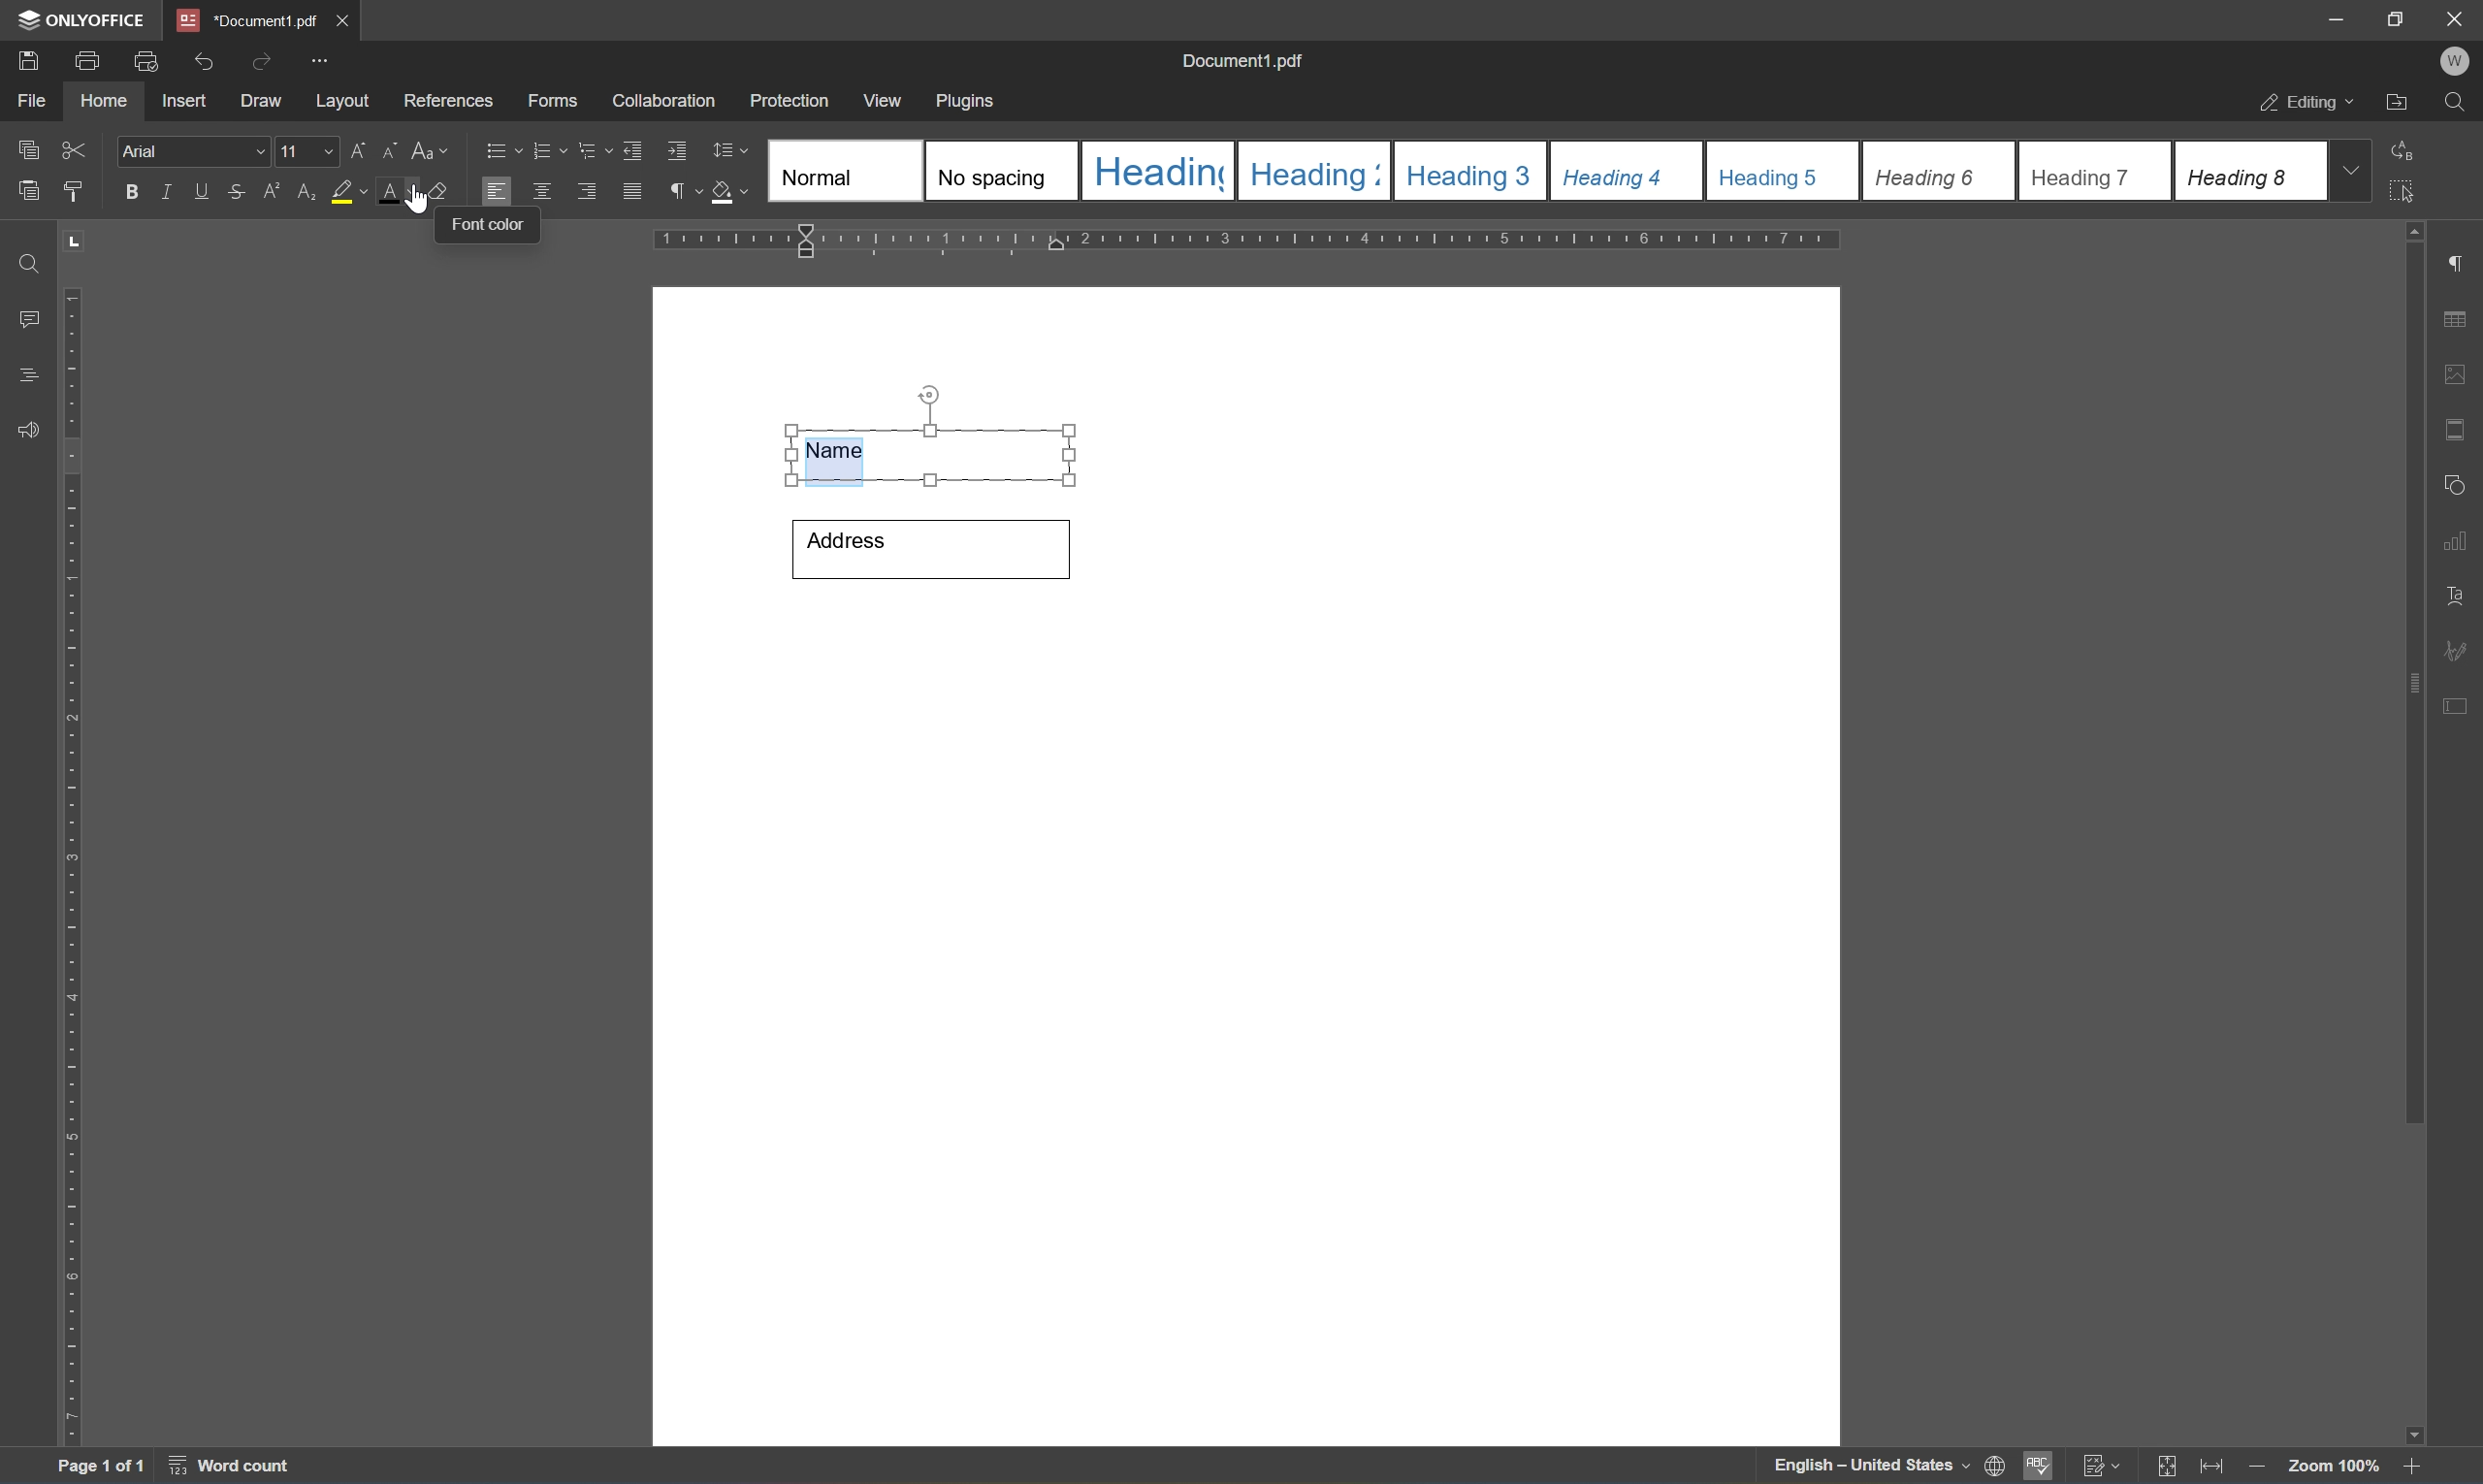 Image resolution: width=2483 pixels, height=1484 pixels. Describe the element at coordinates (666, 104) in the screenshot. I see `collaboration` at that location.